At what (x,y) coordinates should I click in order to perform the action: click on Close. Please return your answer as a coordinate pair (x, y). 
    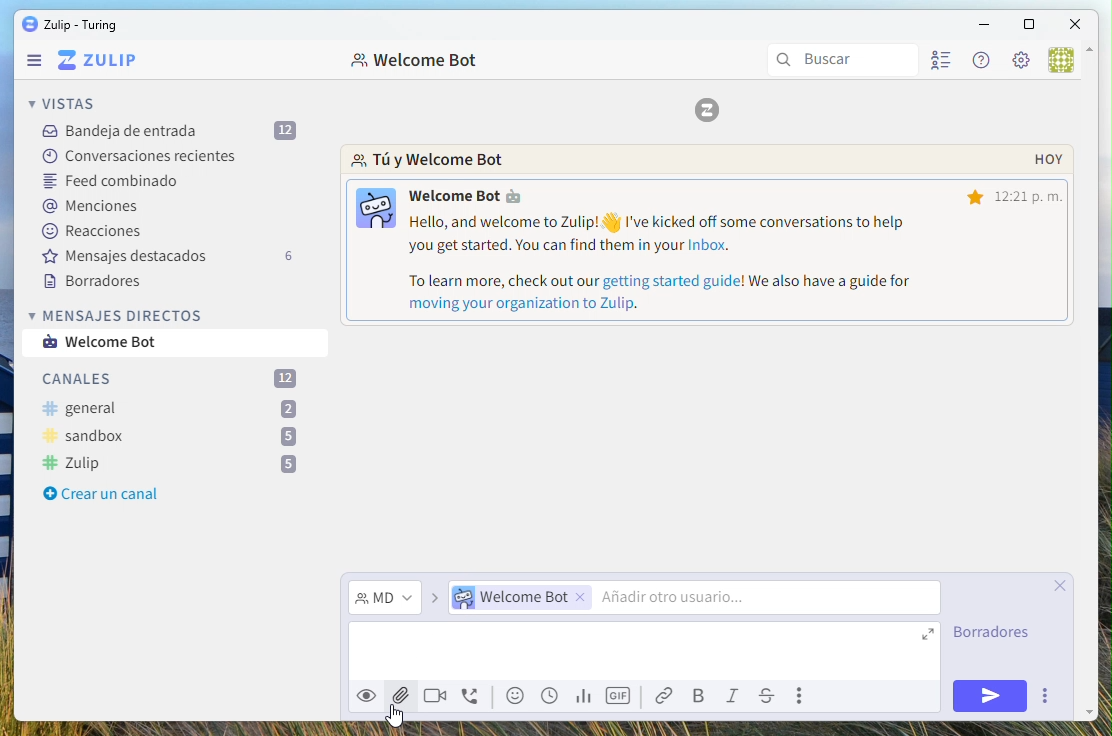
    Looking at the image, I should click on (1077, 23).